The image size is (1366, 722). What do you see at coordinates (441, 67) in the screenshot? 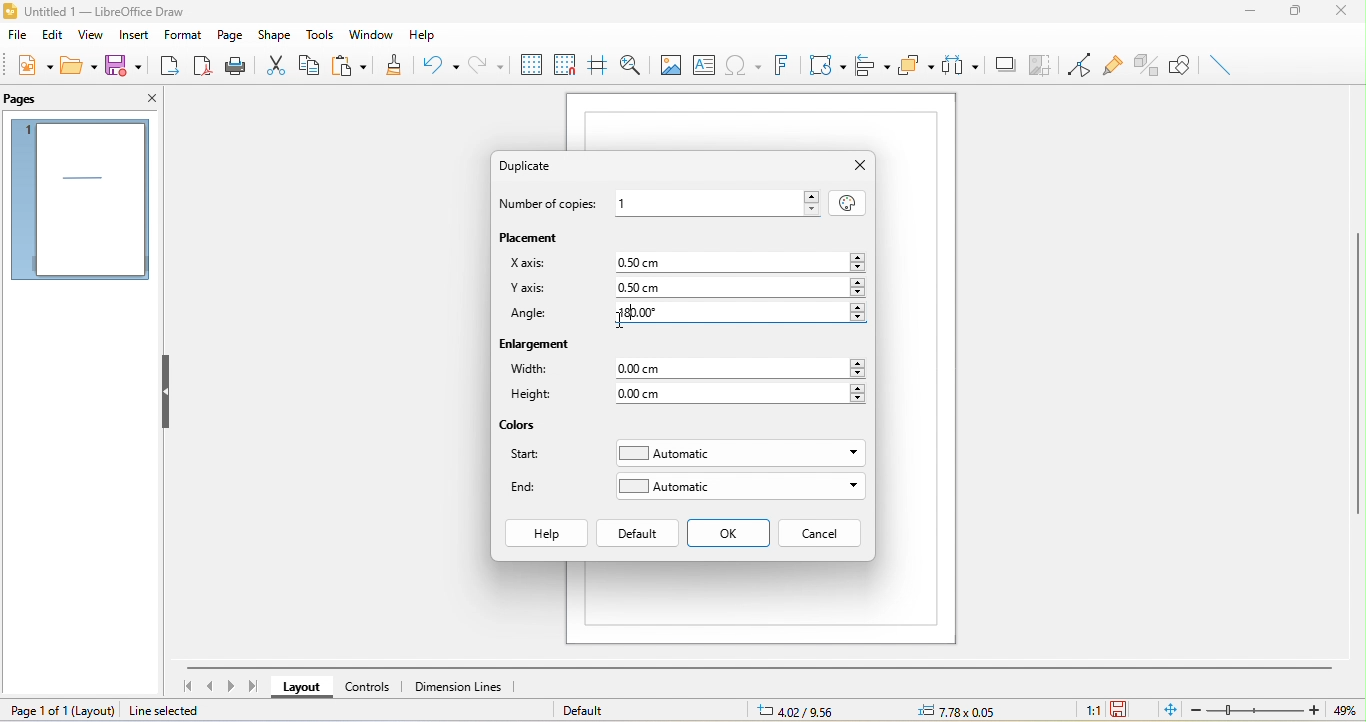
I see `undo` at bounding box center [441, 67].